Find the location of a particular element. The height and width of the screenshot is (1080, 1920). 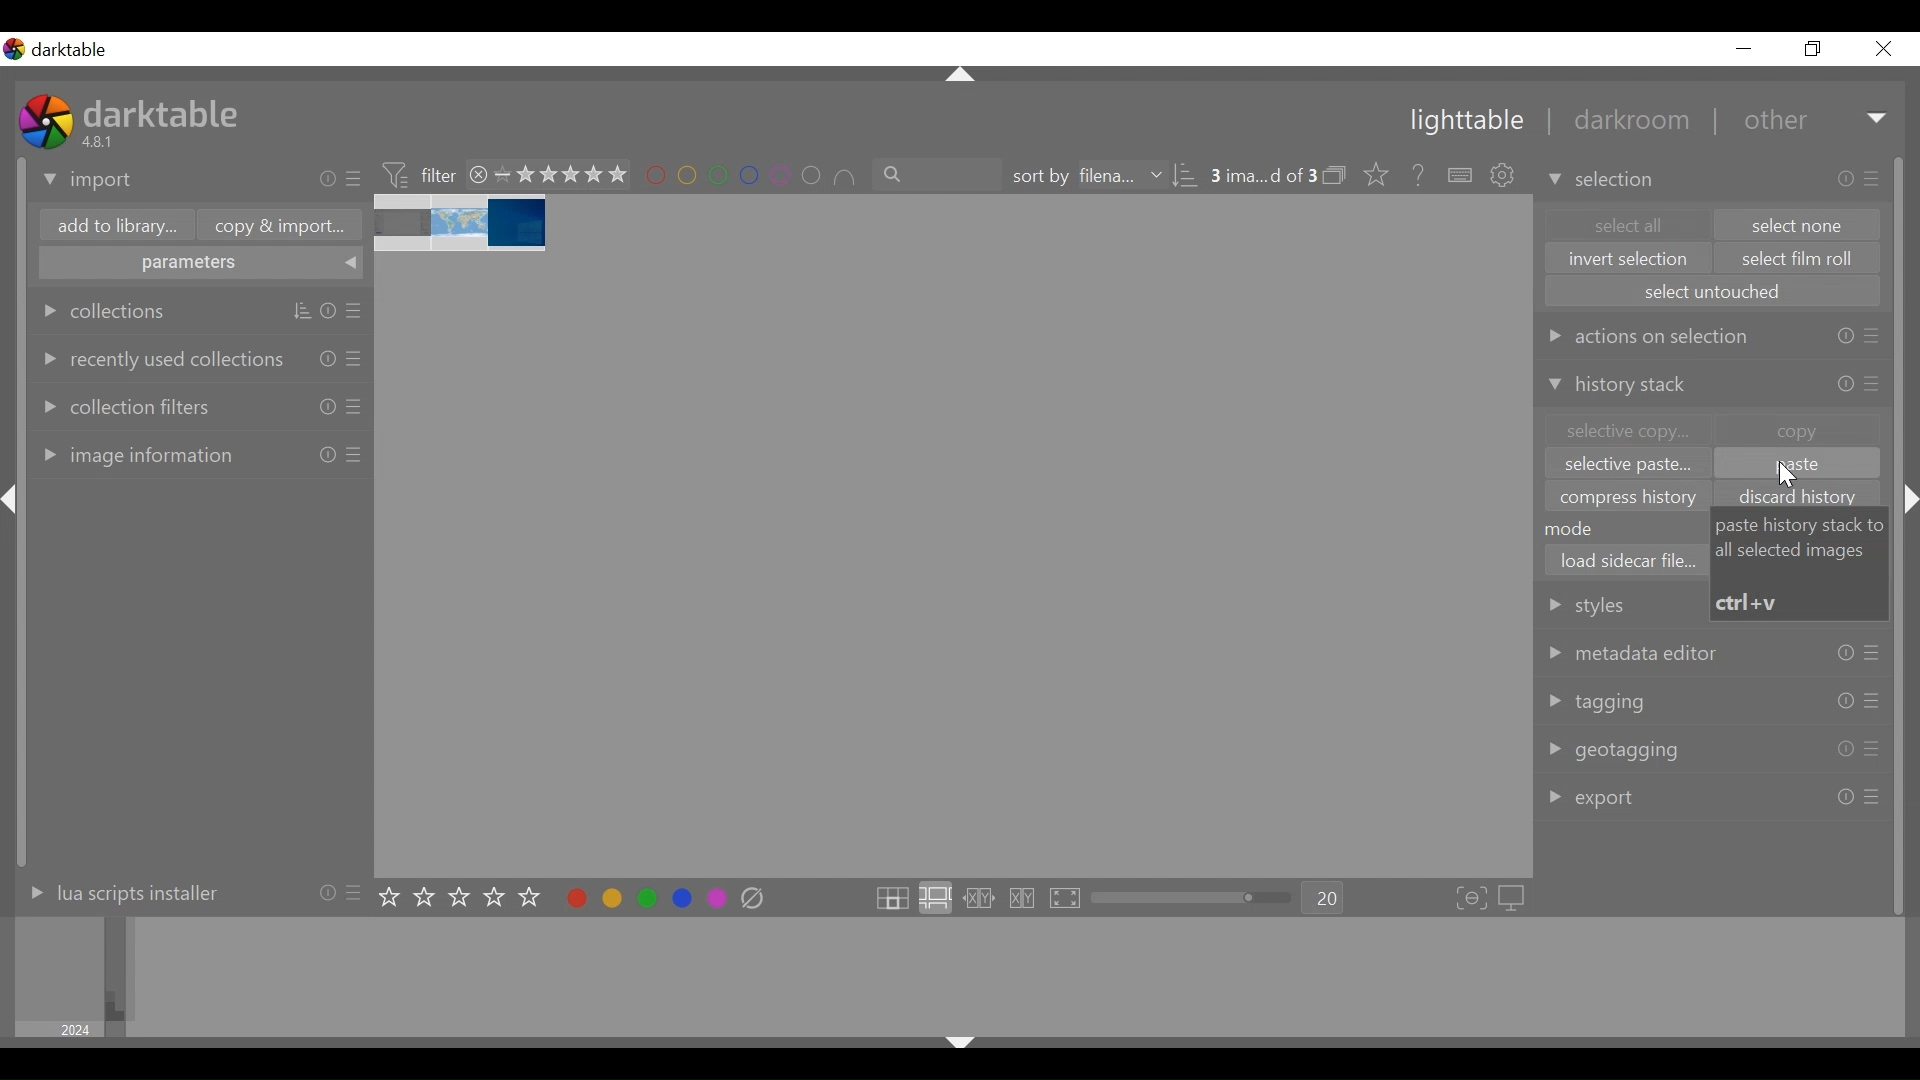

presets is located at coordinates (356, 180).